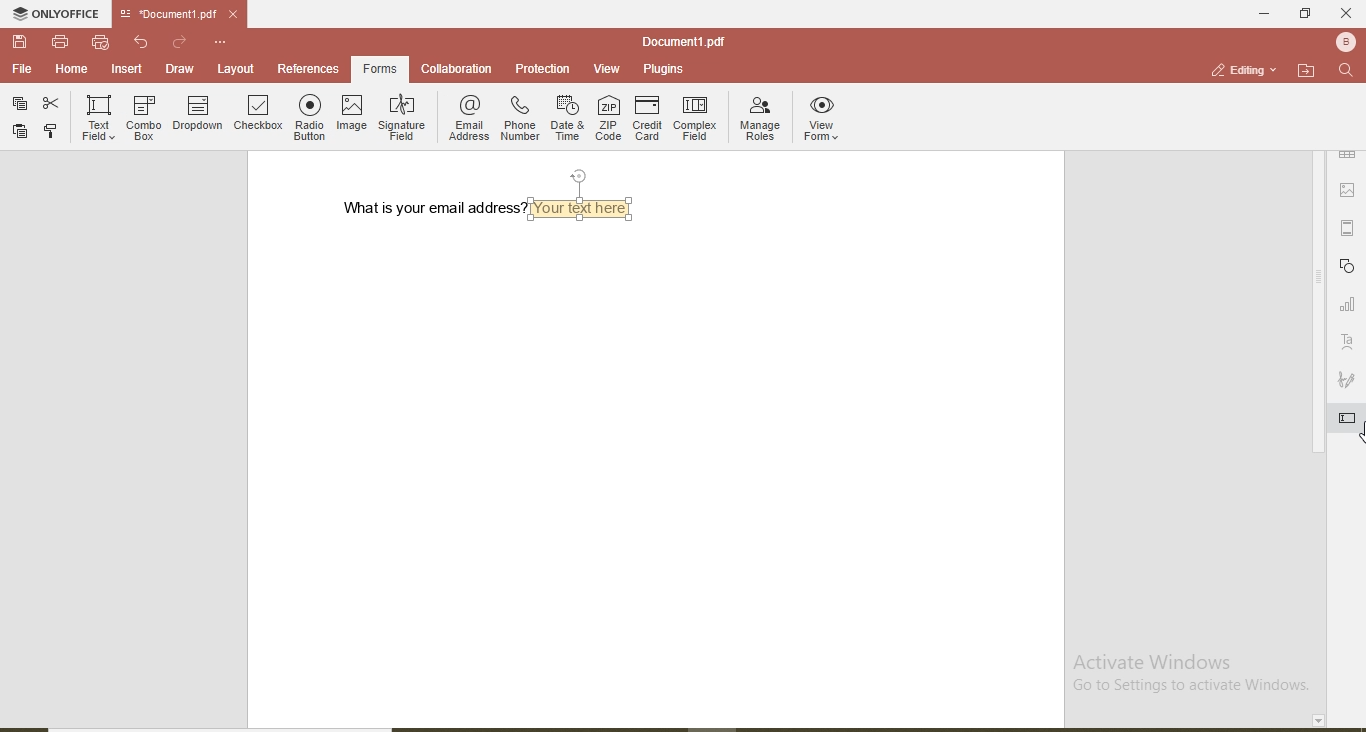 The height and width of the screenshot is (732, 1366). What do you see at coordinates (22, 69) in the screenshot?
I see `file` at bounding box center [22, 69].